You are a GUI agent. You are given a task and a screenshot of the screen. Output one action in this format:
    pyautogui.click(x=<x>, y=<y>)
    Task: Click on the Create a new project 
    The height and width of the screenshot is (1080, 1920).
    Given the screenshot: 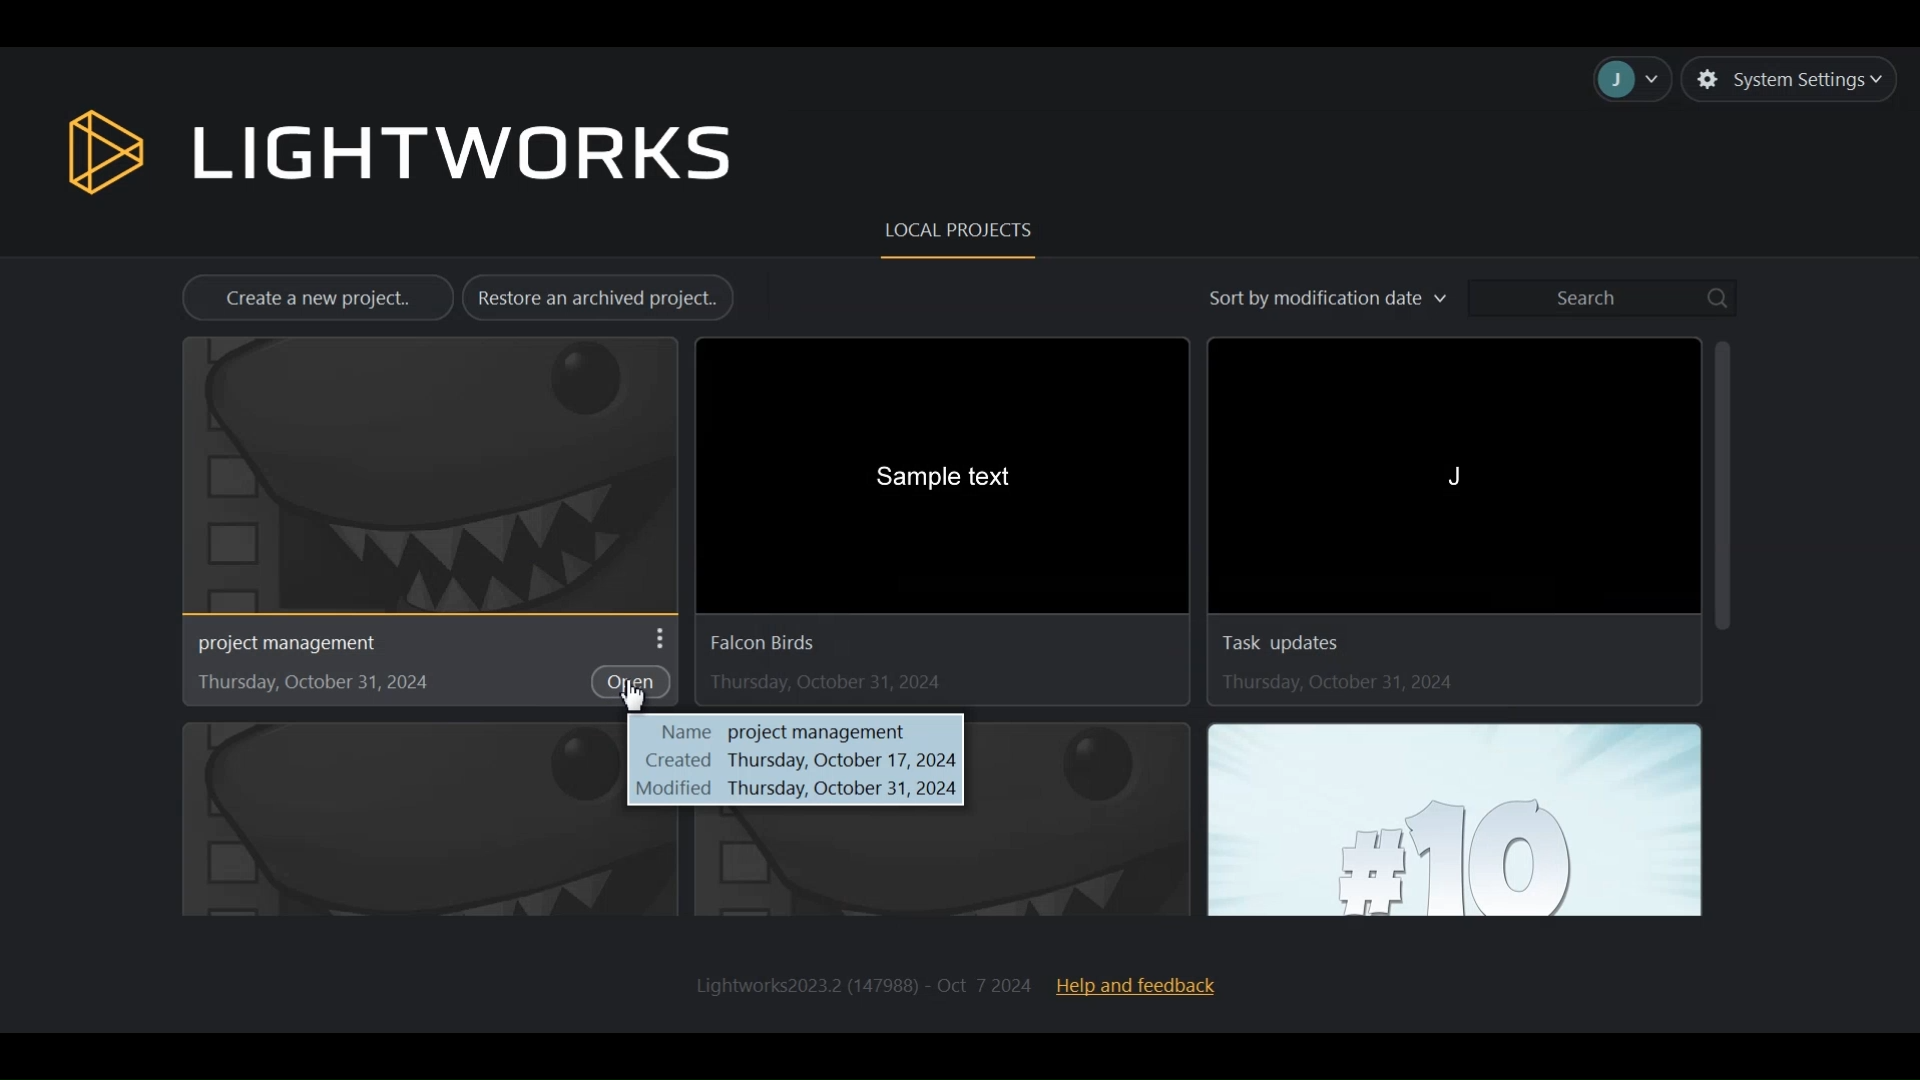 What is the action you would take?
    pyautogui.click(x=319, y=299)
    